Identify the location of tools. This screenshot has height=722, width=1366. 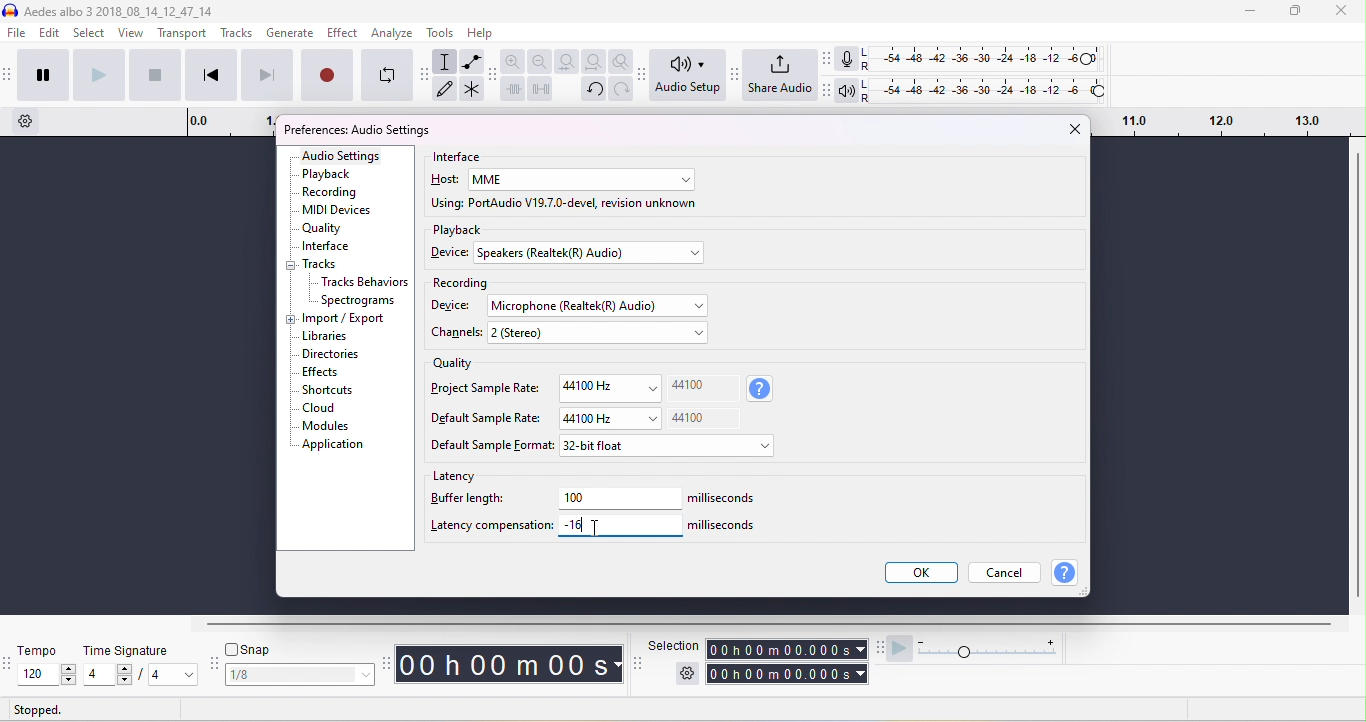
(441, 32).